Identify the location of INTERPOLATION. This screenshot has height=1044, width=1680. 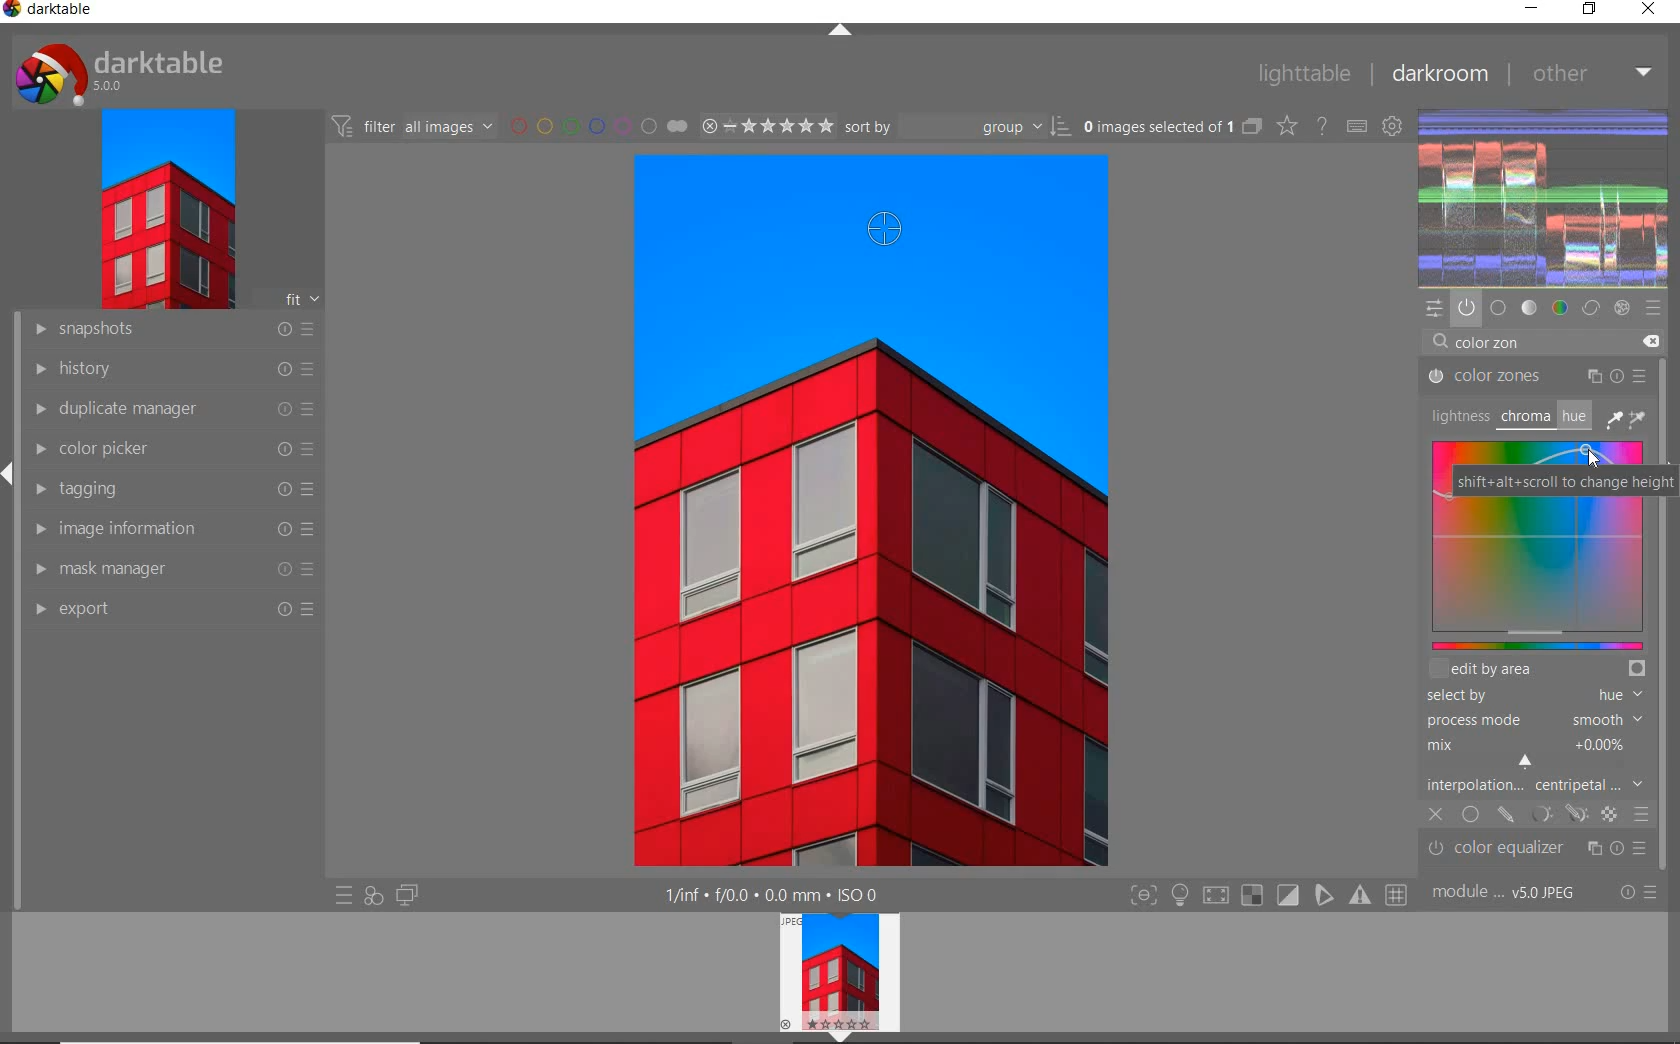
(1534, 784).